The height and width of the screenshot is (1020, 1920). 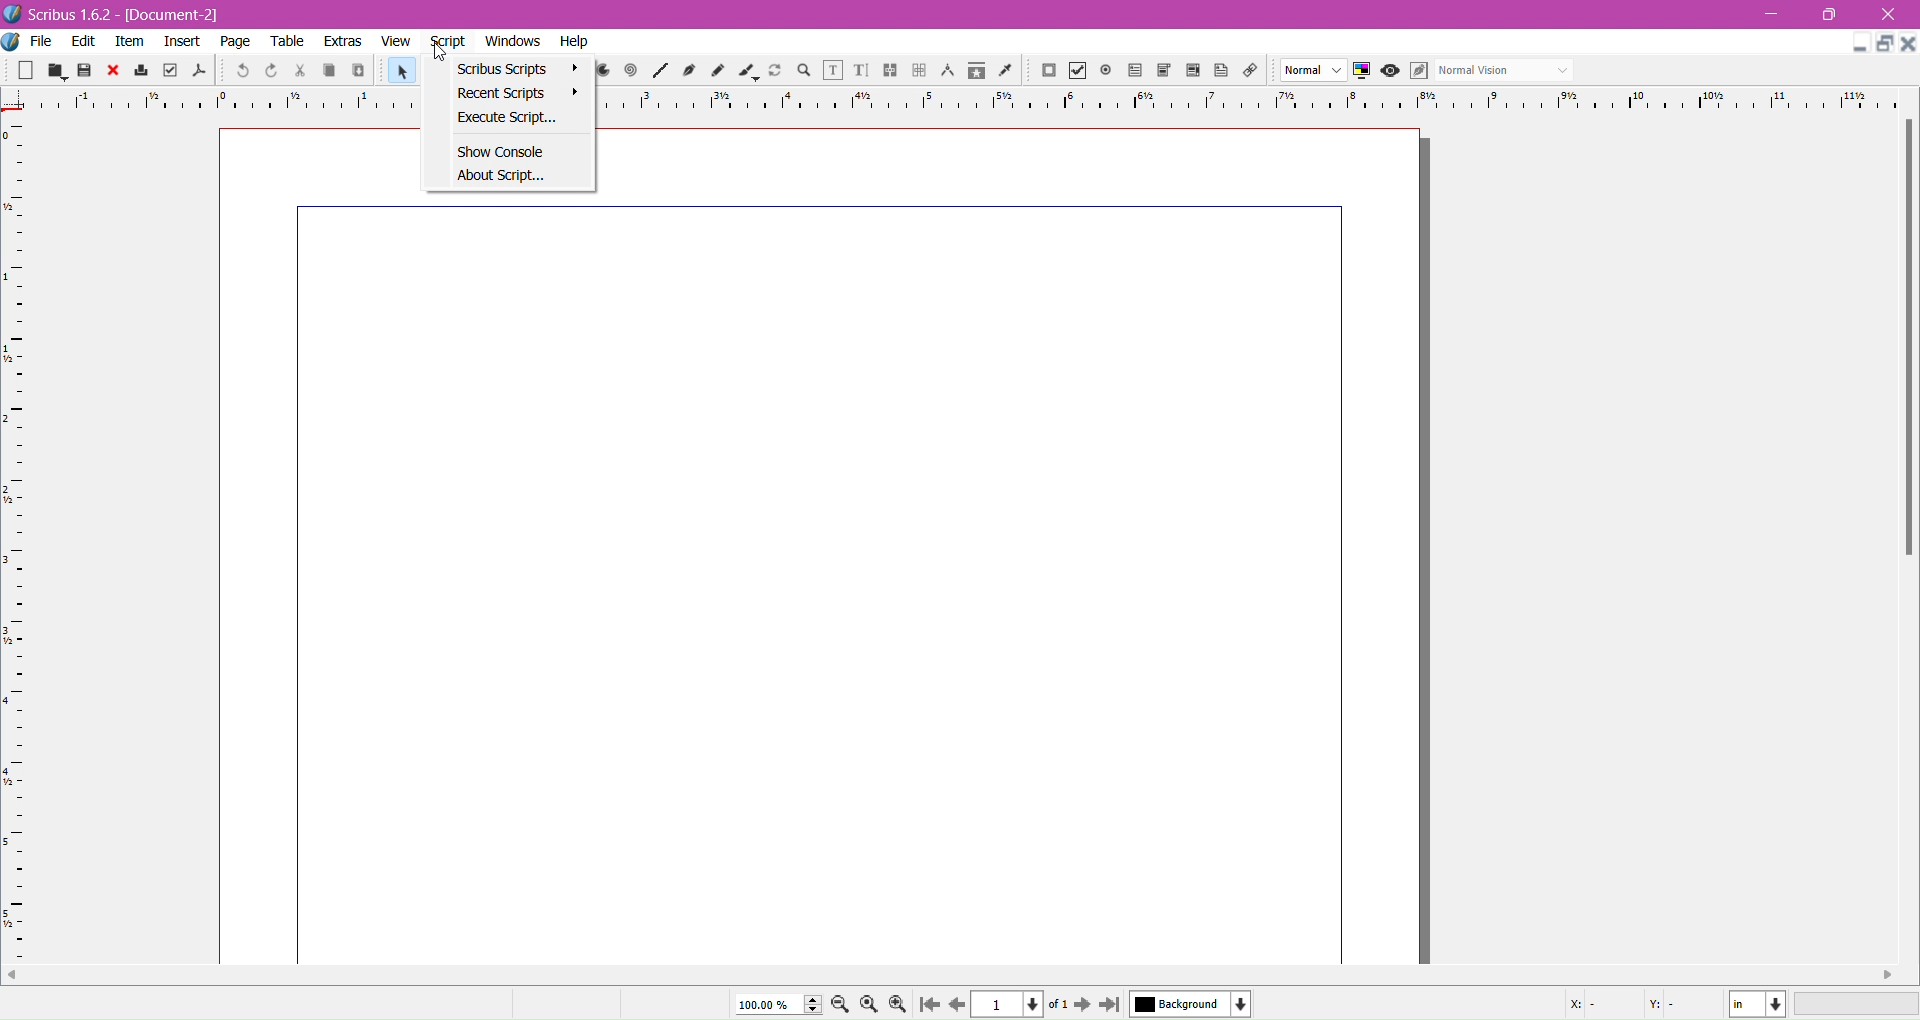 I want to click on Link Annotations, so click(x=1250, y=71).